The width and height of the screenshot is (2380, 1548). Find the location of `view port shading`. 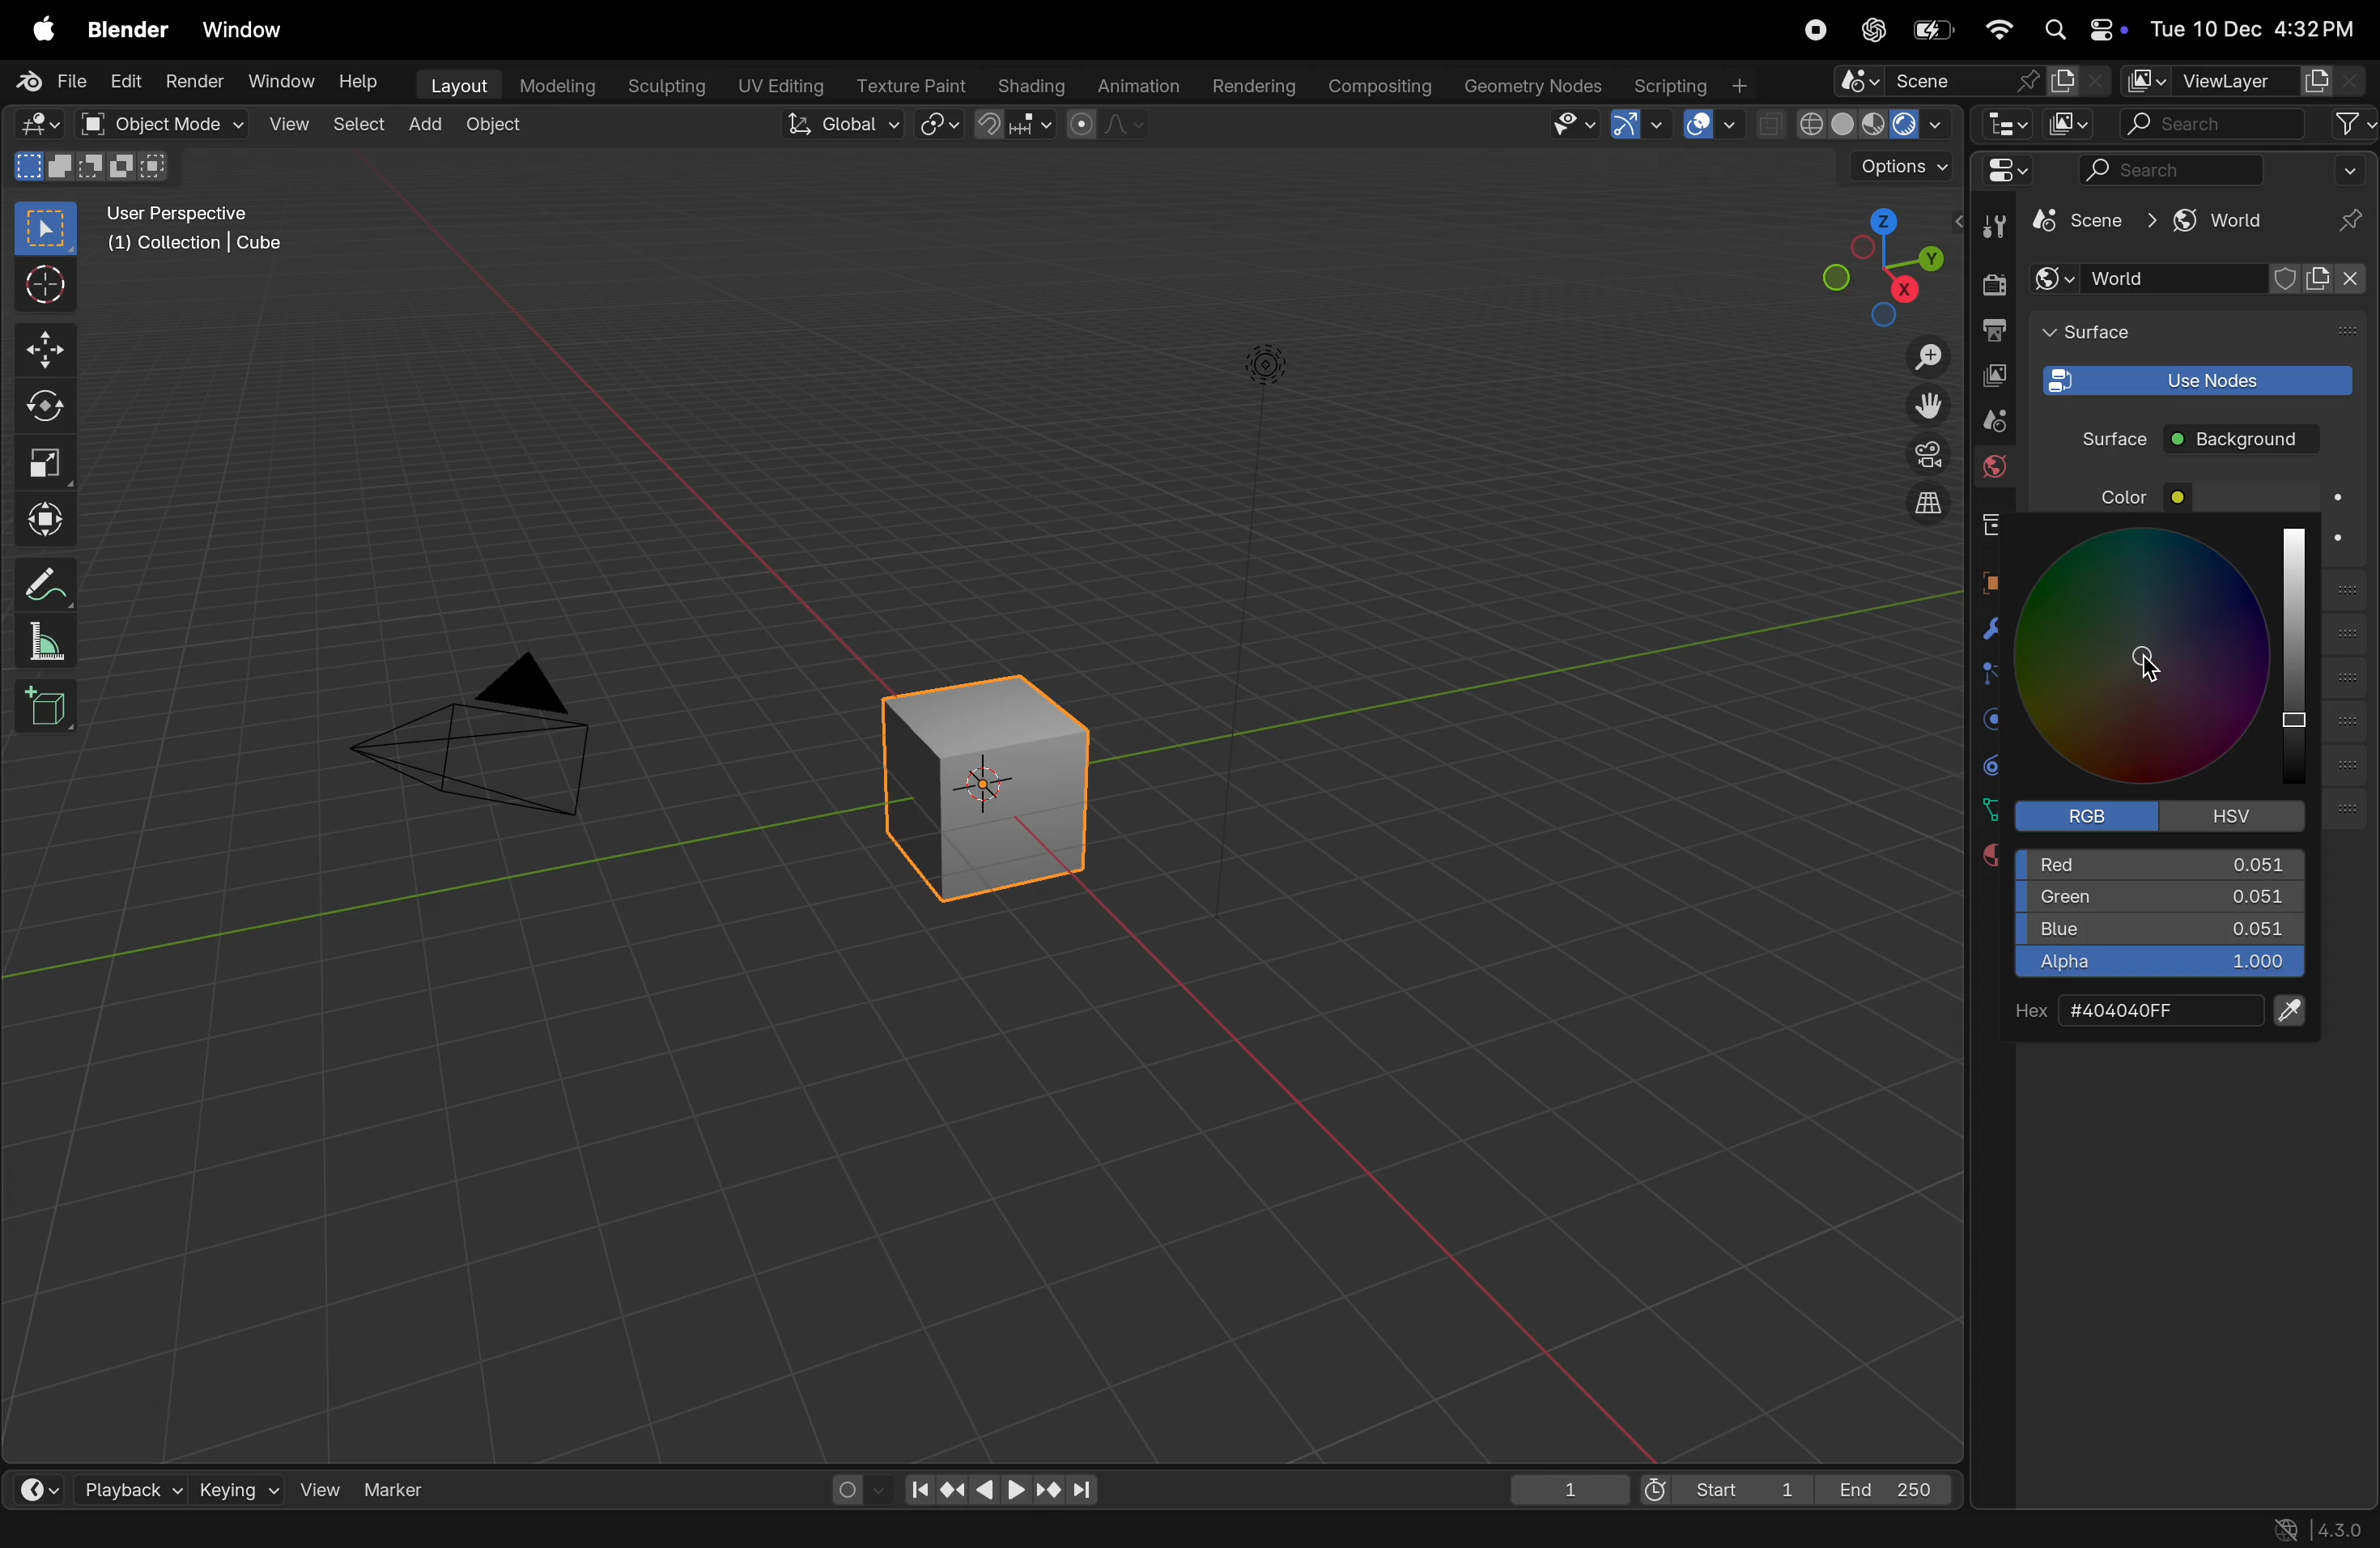

view port shading is located at coordinates (1854, 124).